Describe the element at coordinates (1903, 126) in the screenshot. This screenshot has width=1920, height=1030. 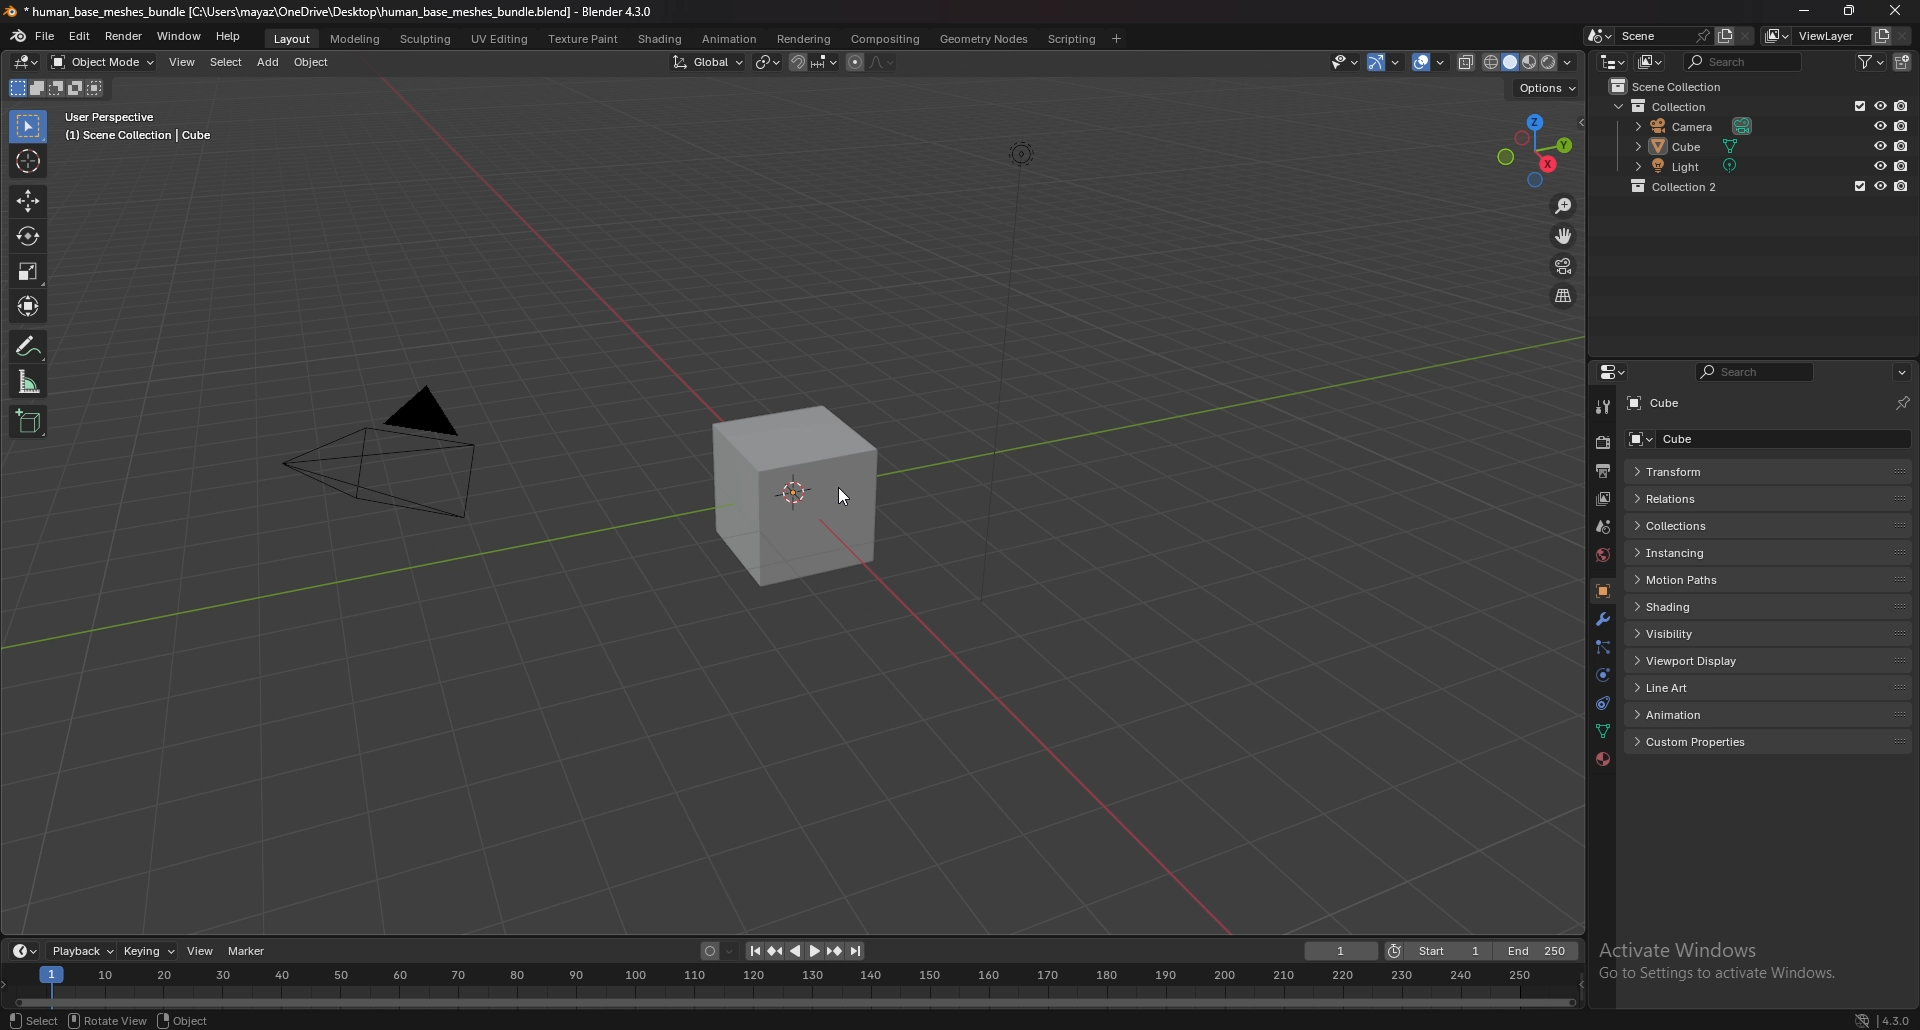
I see `disable in renders` at that location.